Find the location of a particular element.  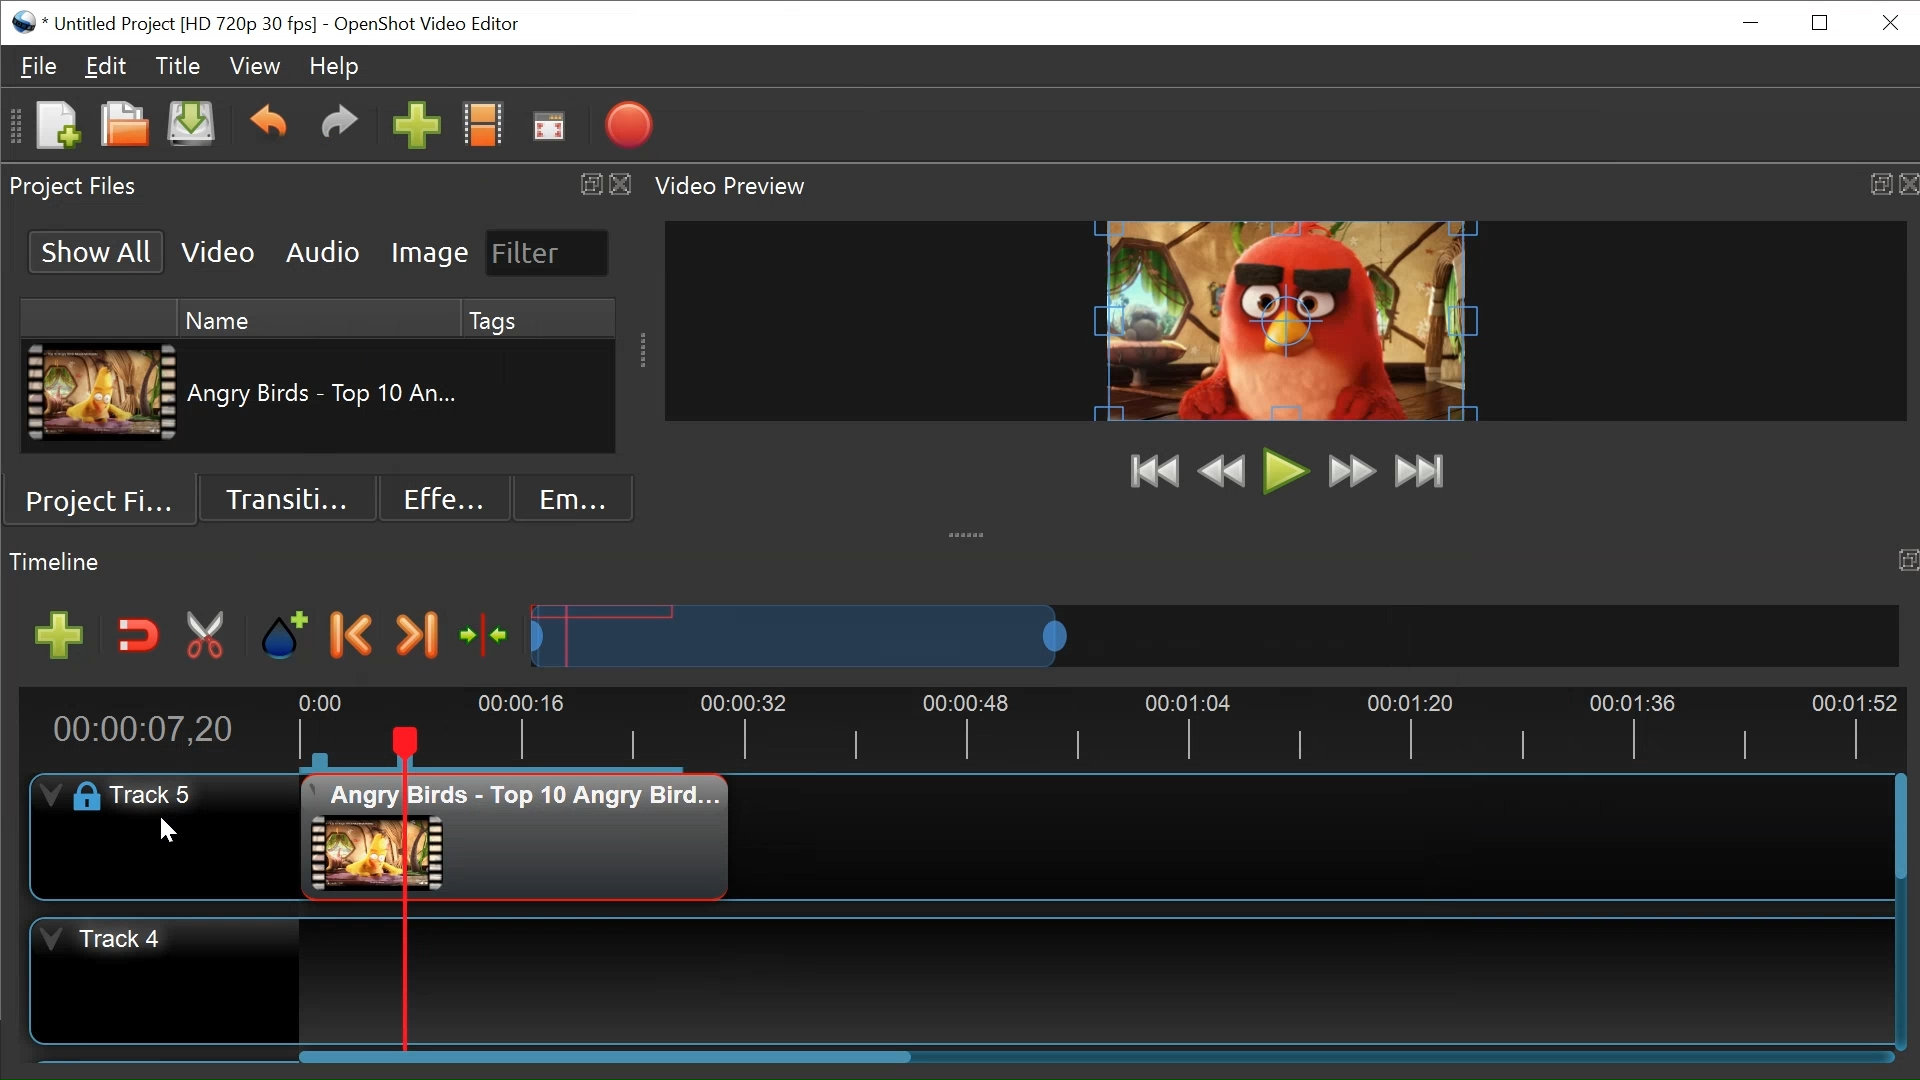

Titles is located at coordinates (179, 66).